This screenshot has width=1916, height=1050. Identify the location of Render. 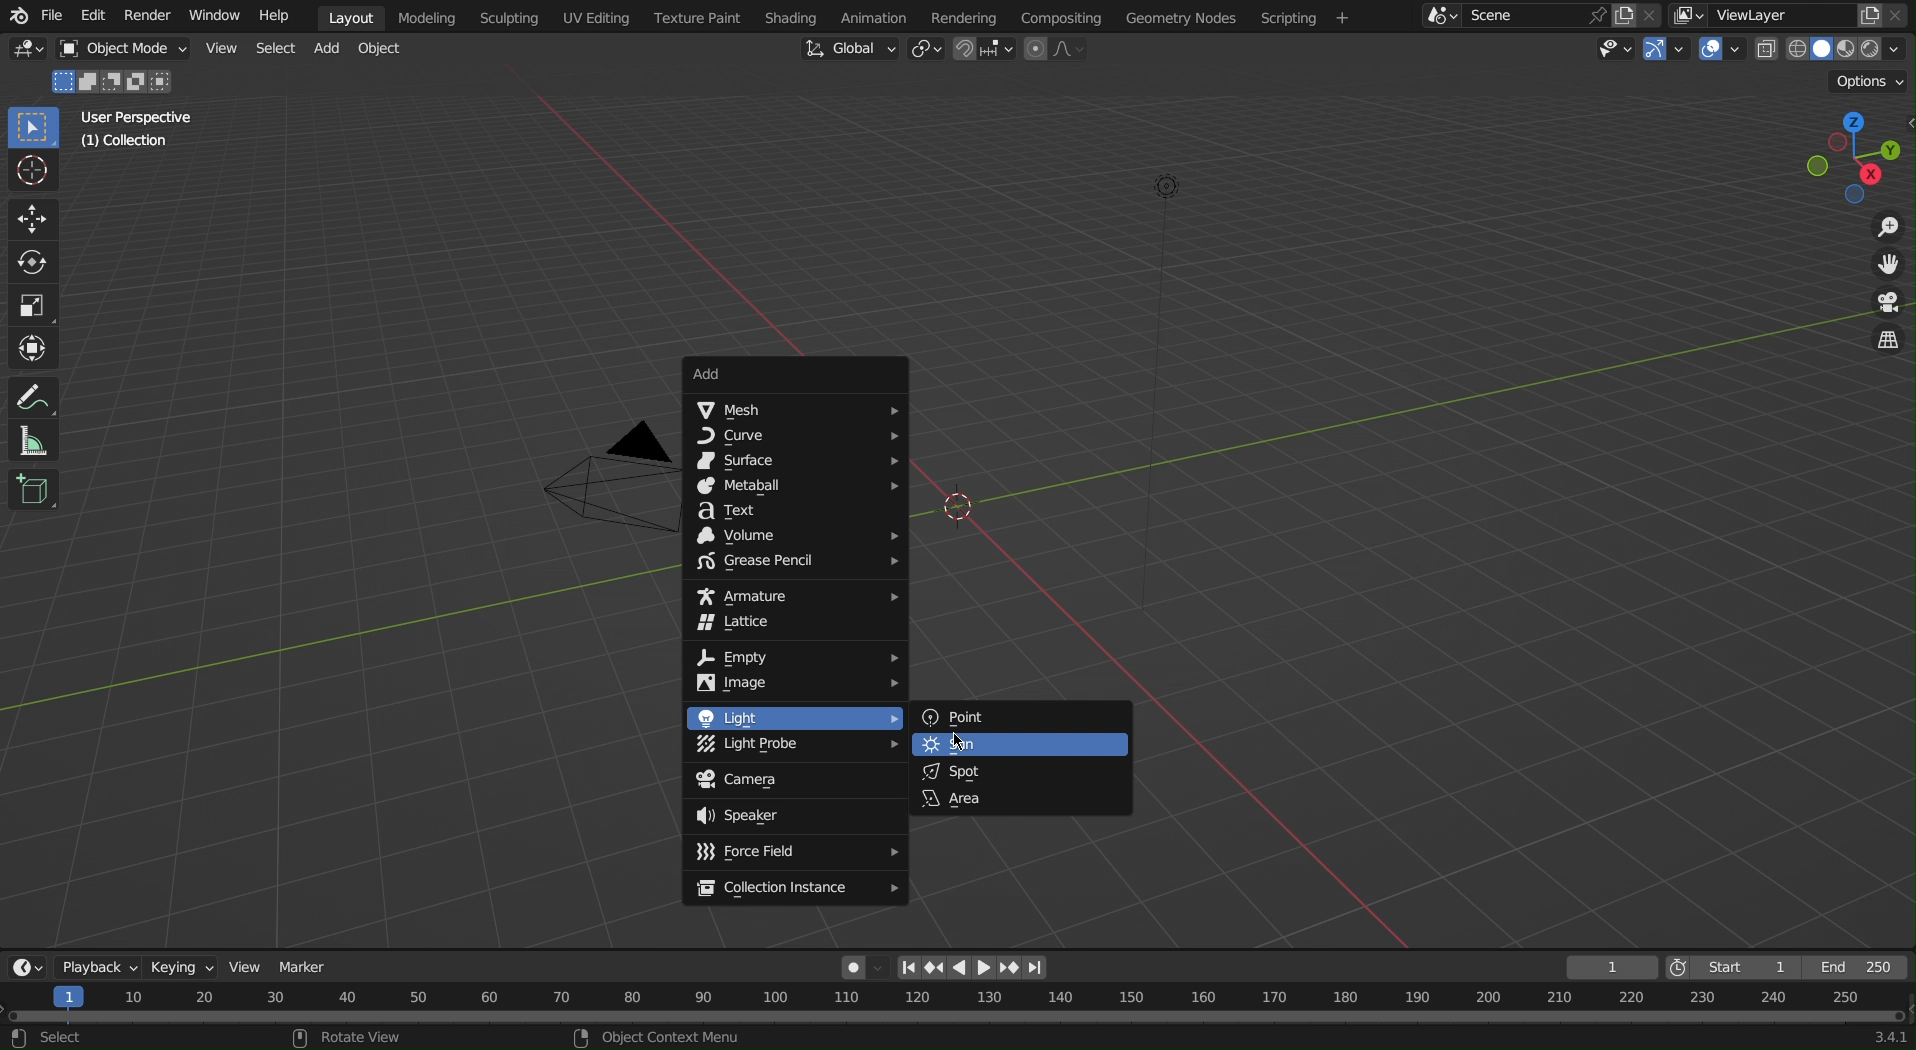
(143, 16).